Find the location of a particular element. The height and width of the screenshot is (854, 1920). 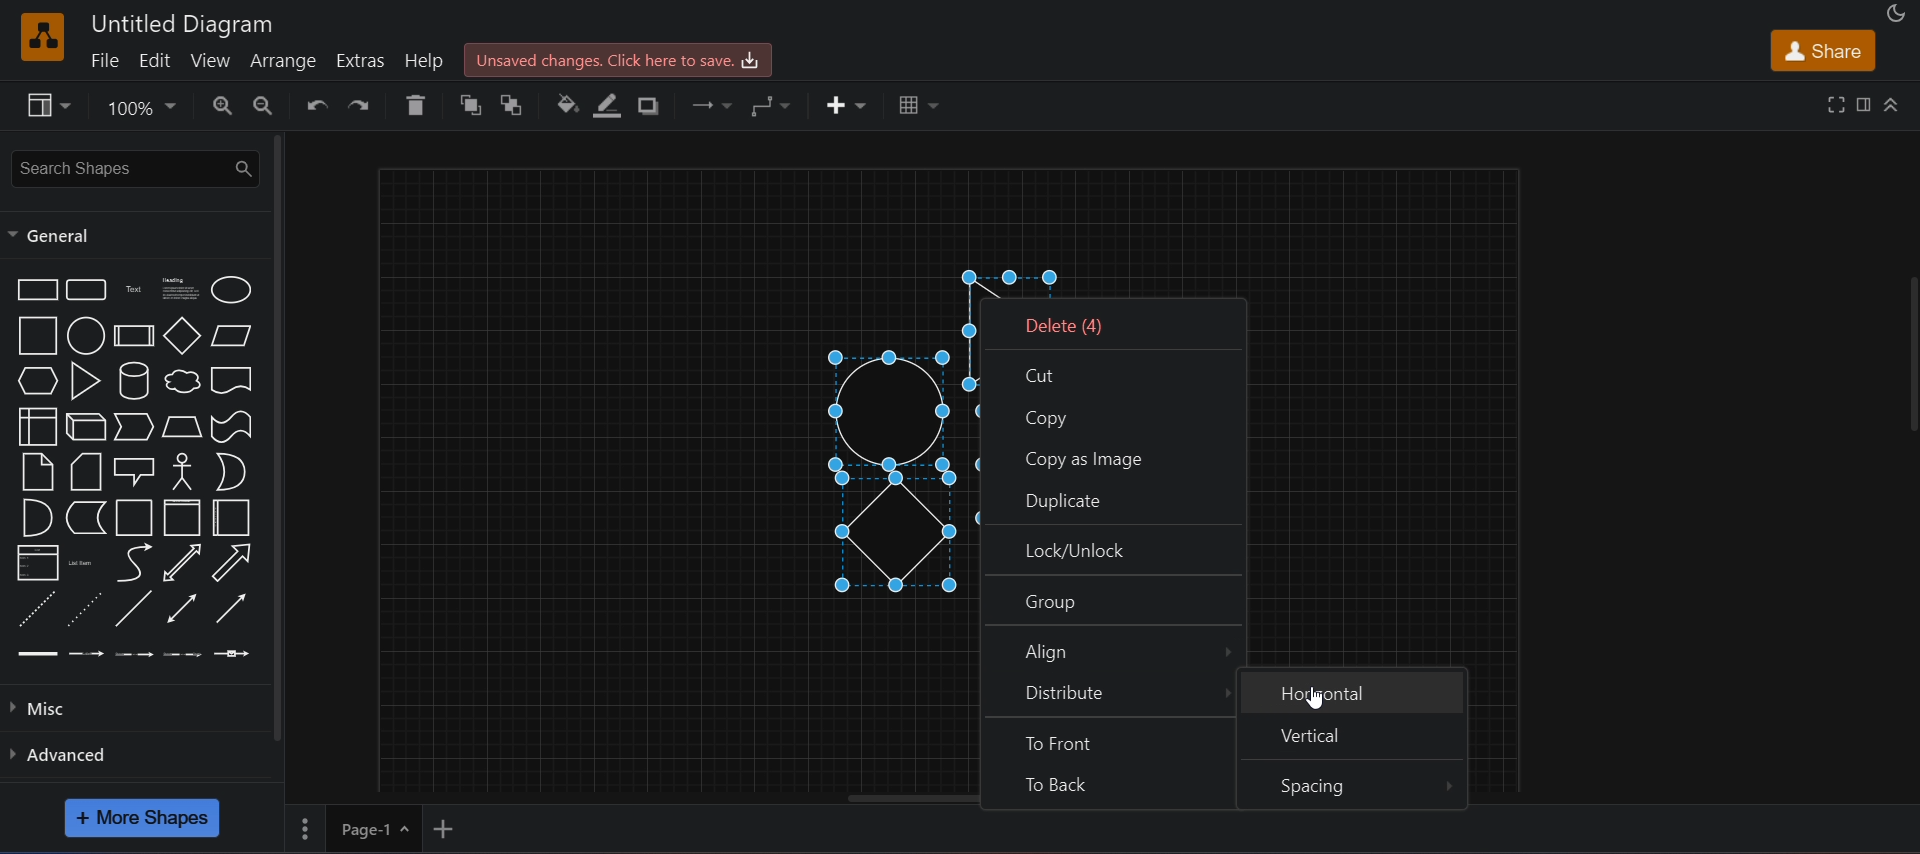

shadow is located at coordinates (654, 106).